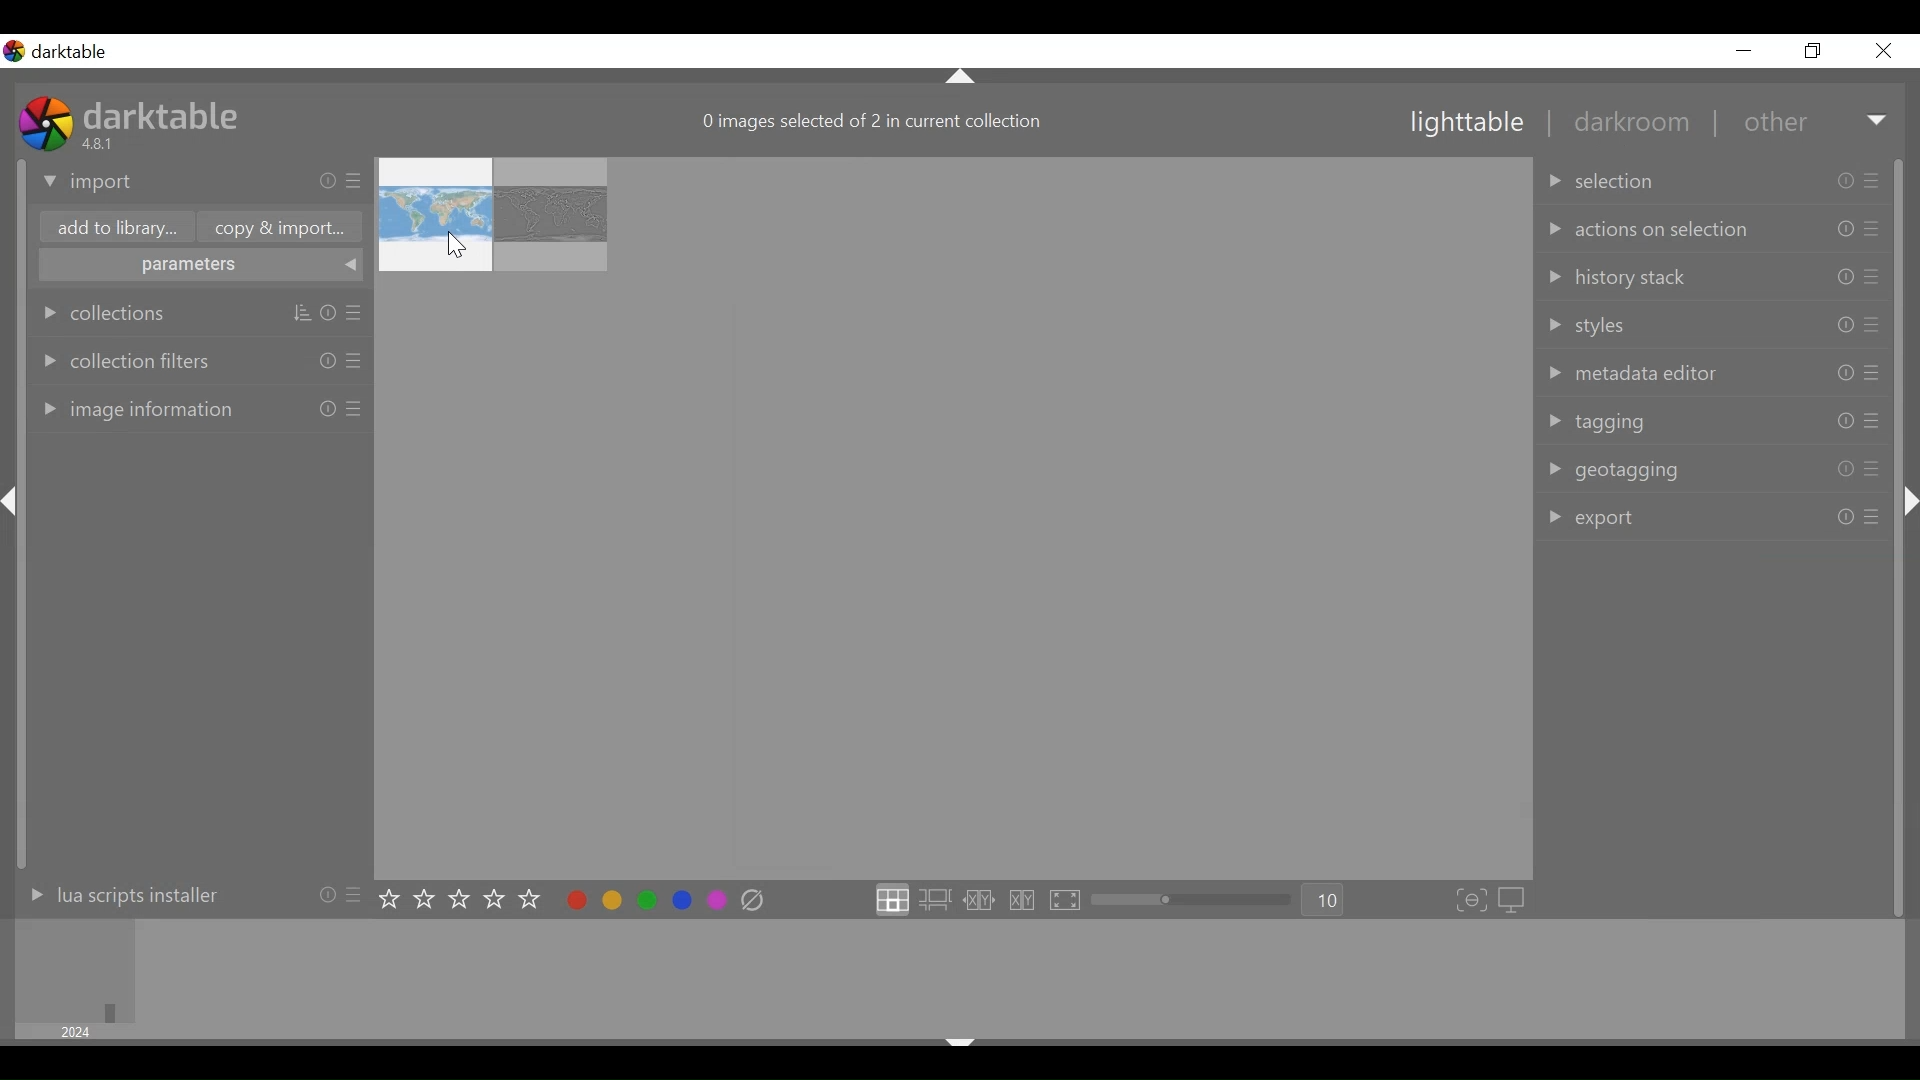 Image resolution: width=1920 pixels, height=1080 pixels. What do you see at coordinates (78, 1032) in the screenshot?
I see `2024` at bounding box center [78, 1032].